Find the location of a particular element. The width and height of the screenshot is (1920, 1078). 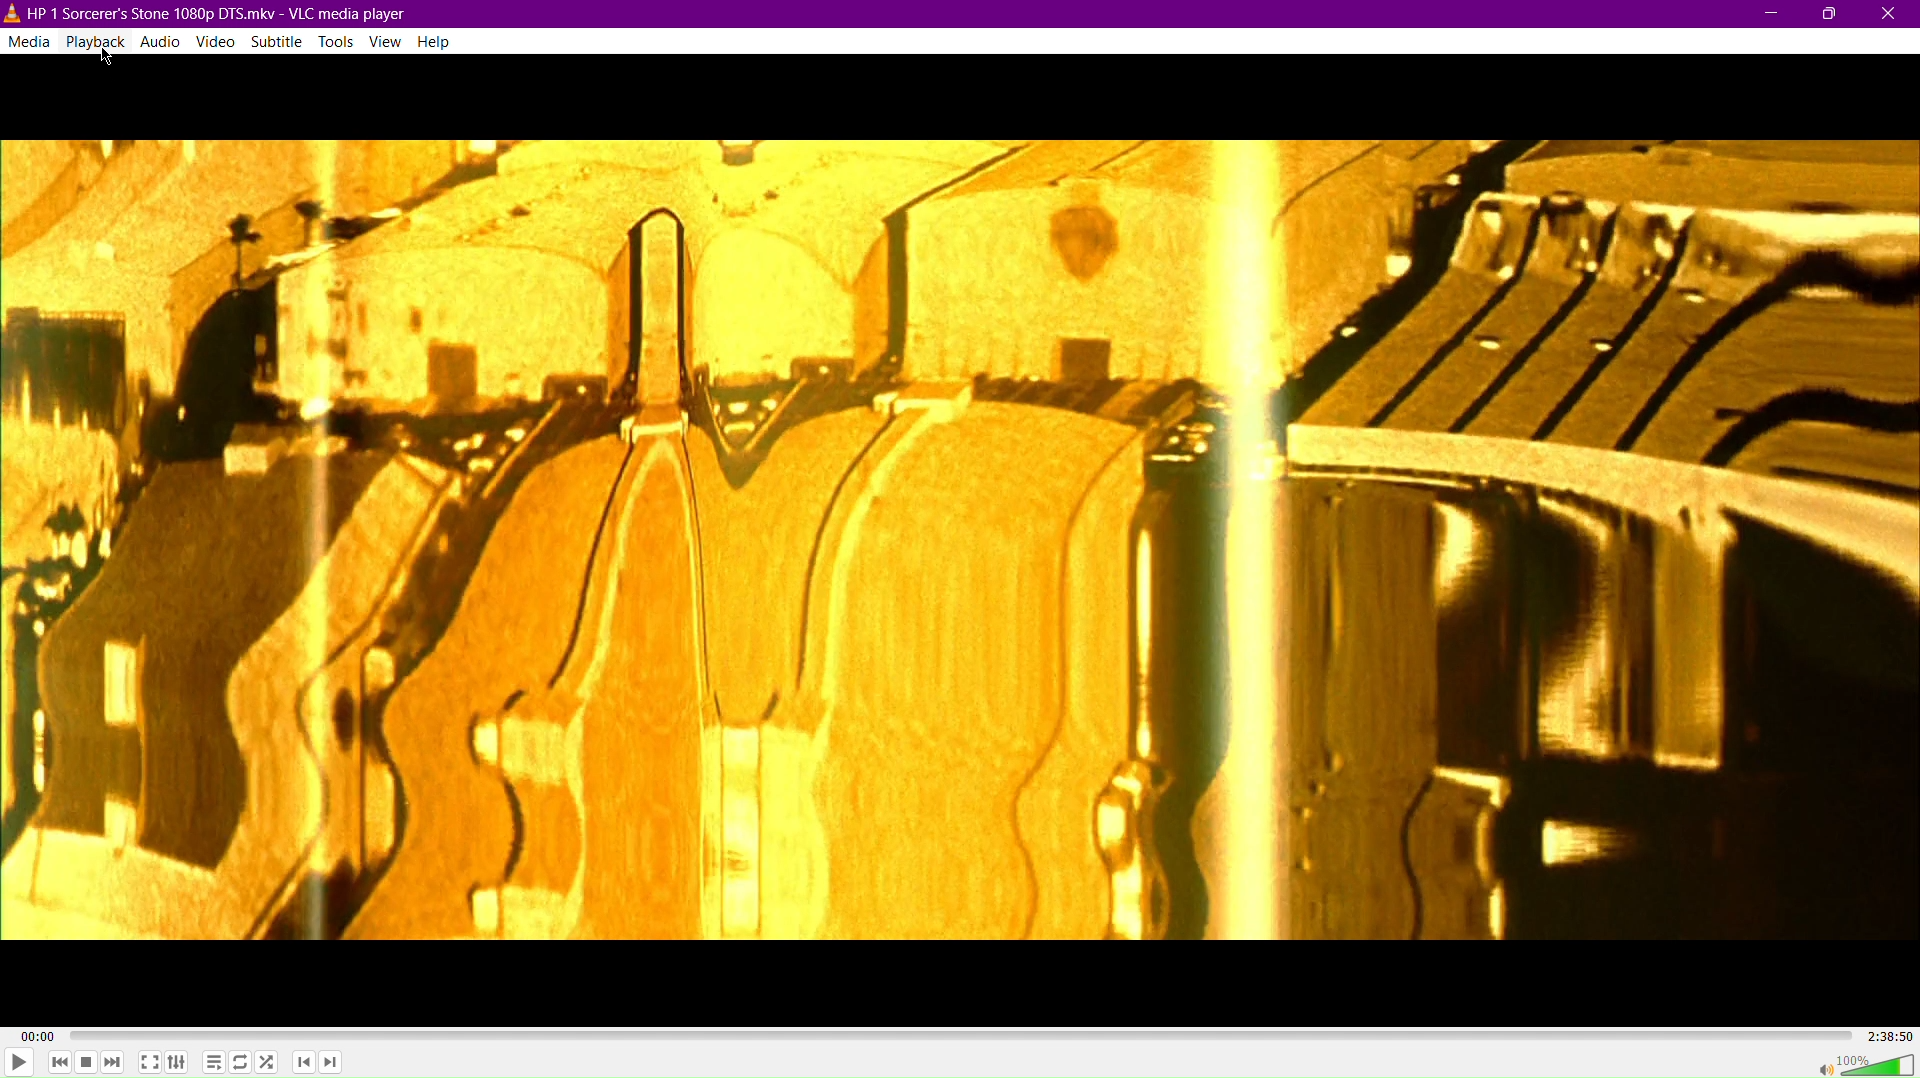

Tools is located at coordinates (336, 40).